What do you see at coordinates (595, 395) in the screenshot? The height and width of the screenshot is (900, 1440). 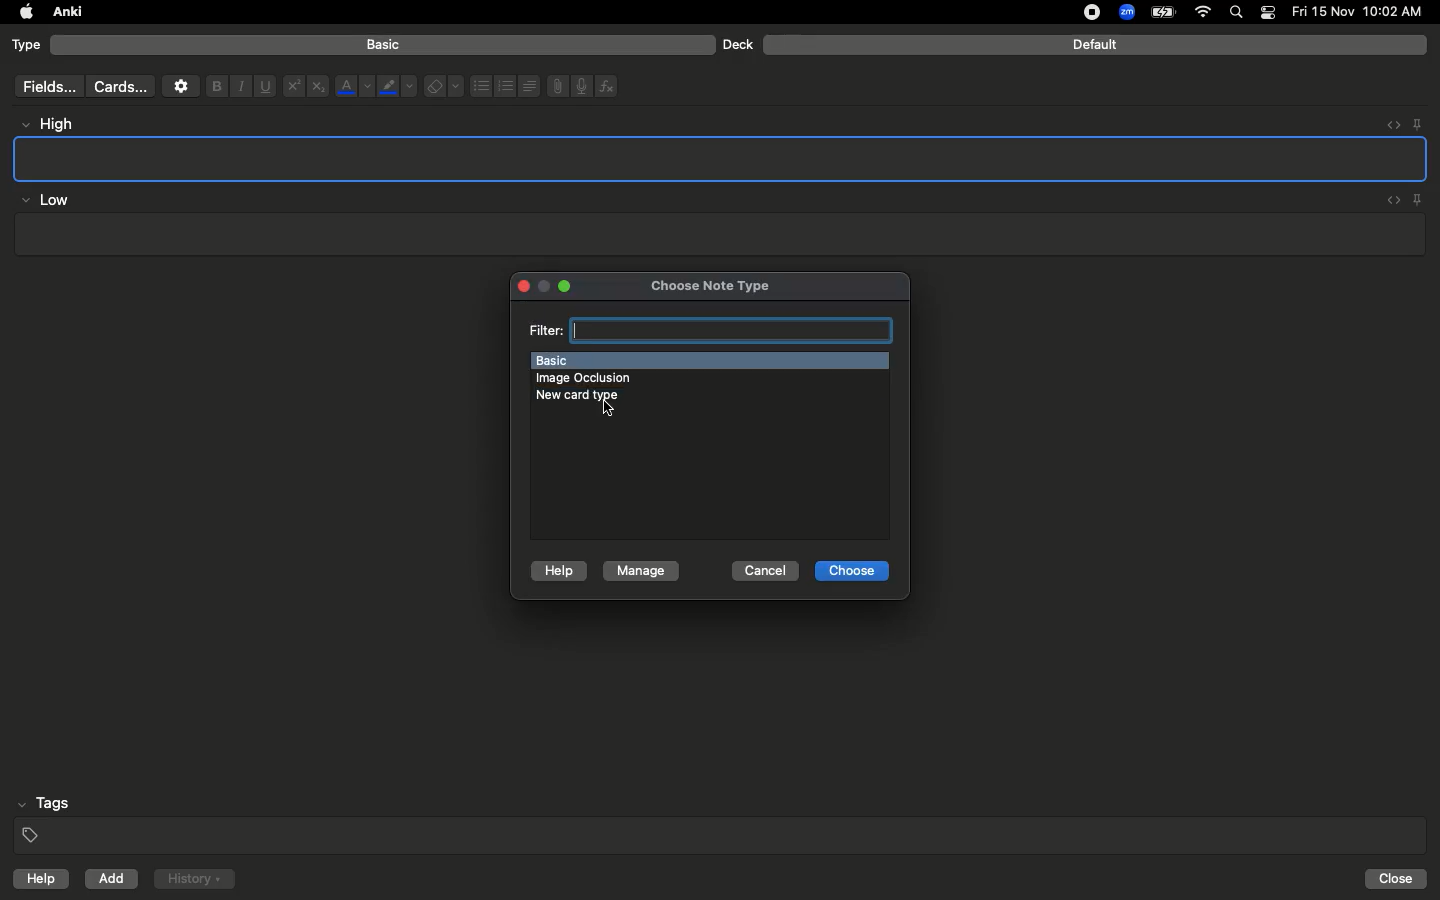 I see `New card type` at bounding box center [595, 395].